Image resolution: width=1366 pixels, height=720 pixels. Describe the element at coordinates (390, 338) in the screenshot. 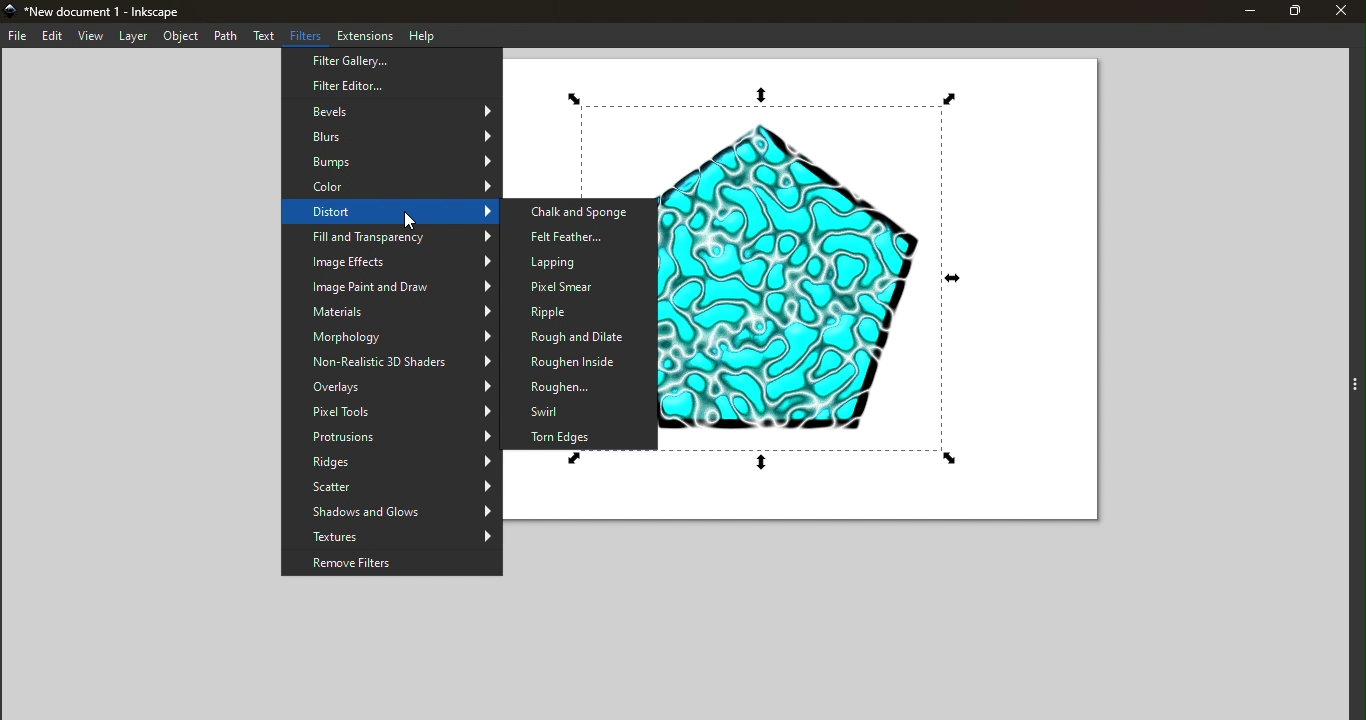

I see `Morphology` at that location.